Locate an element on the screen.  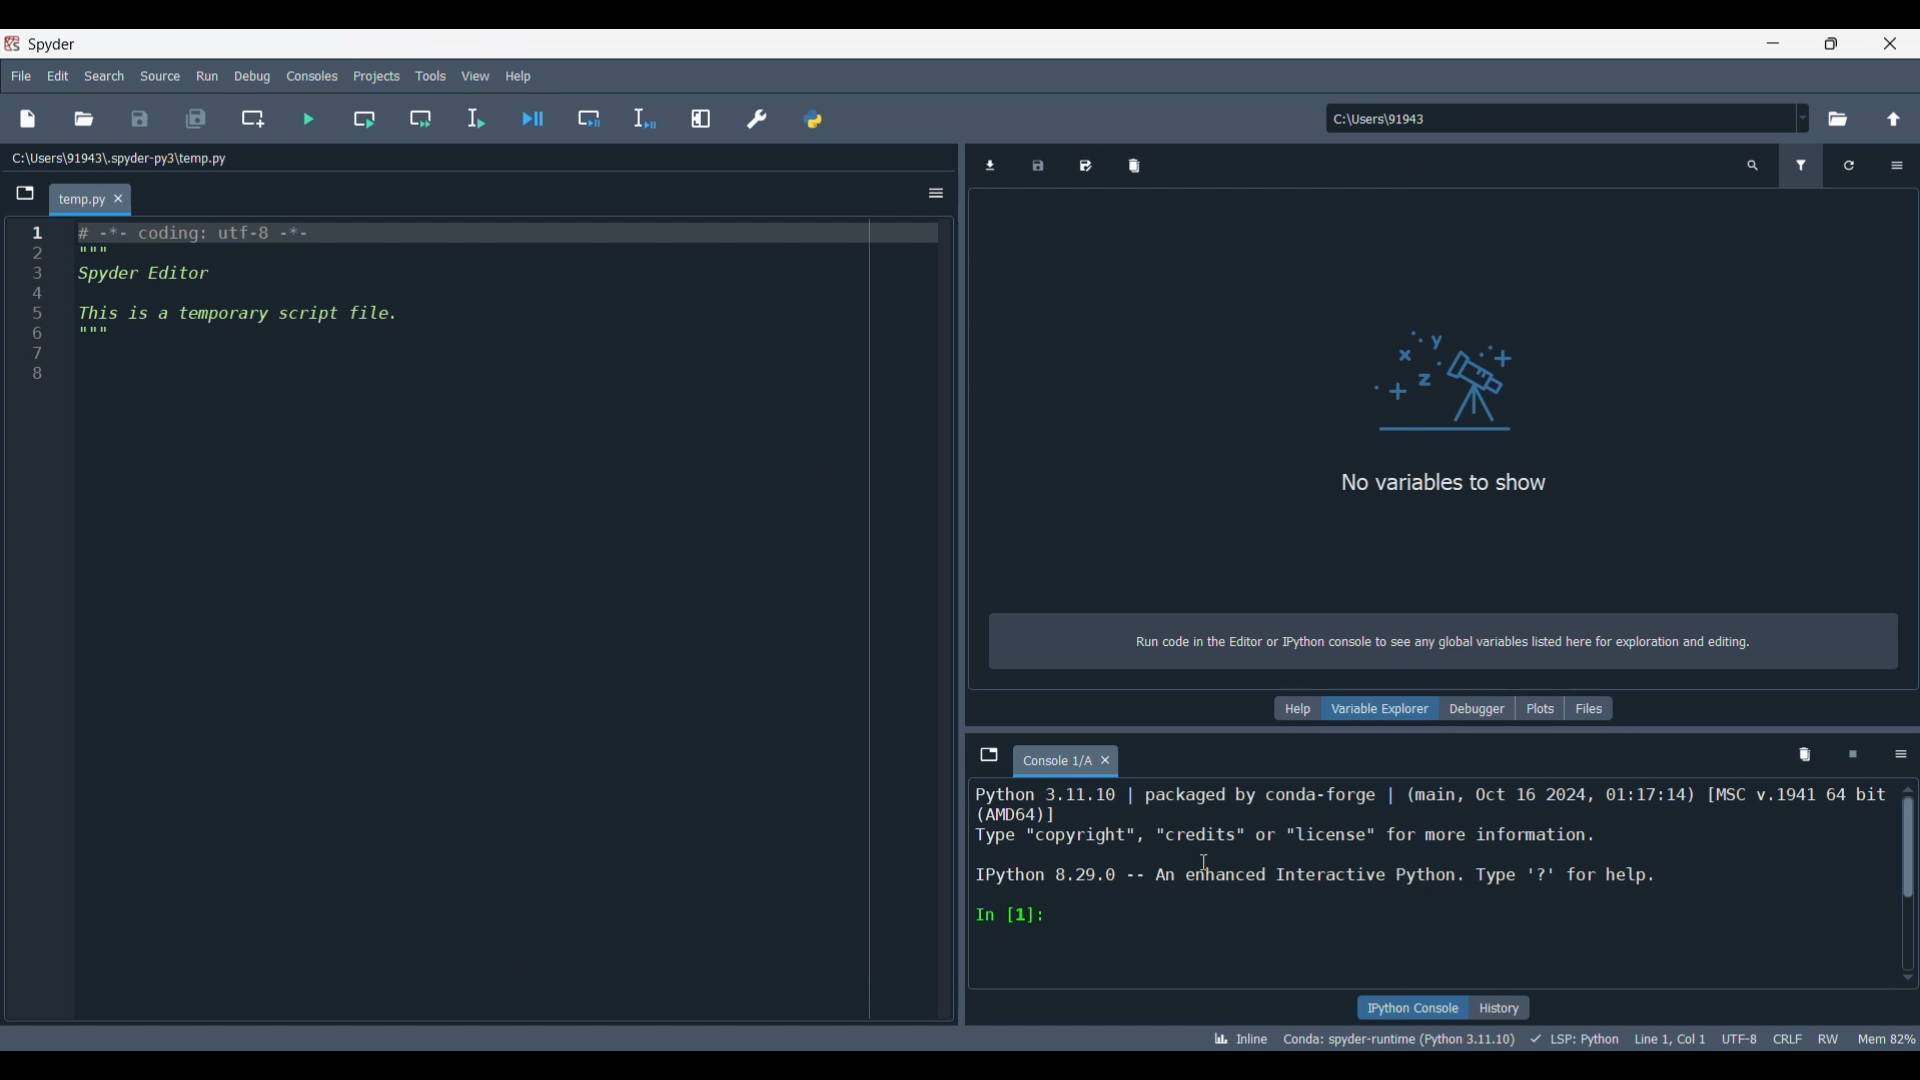
Save data as is located at coordinates (1085, 166).